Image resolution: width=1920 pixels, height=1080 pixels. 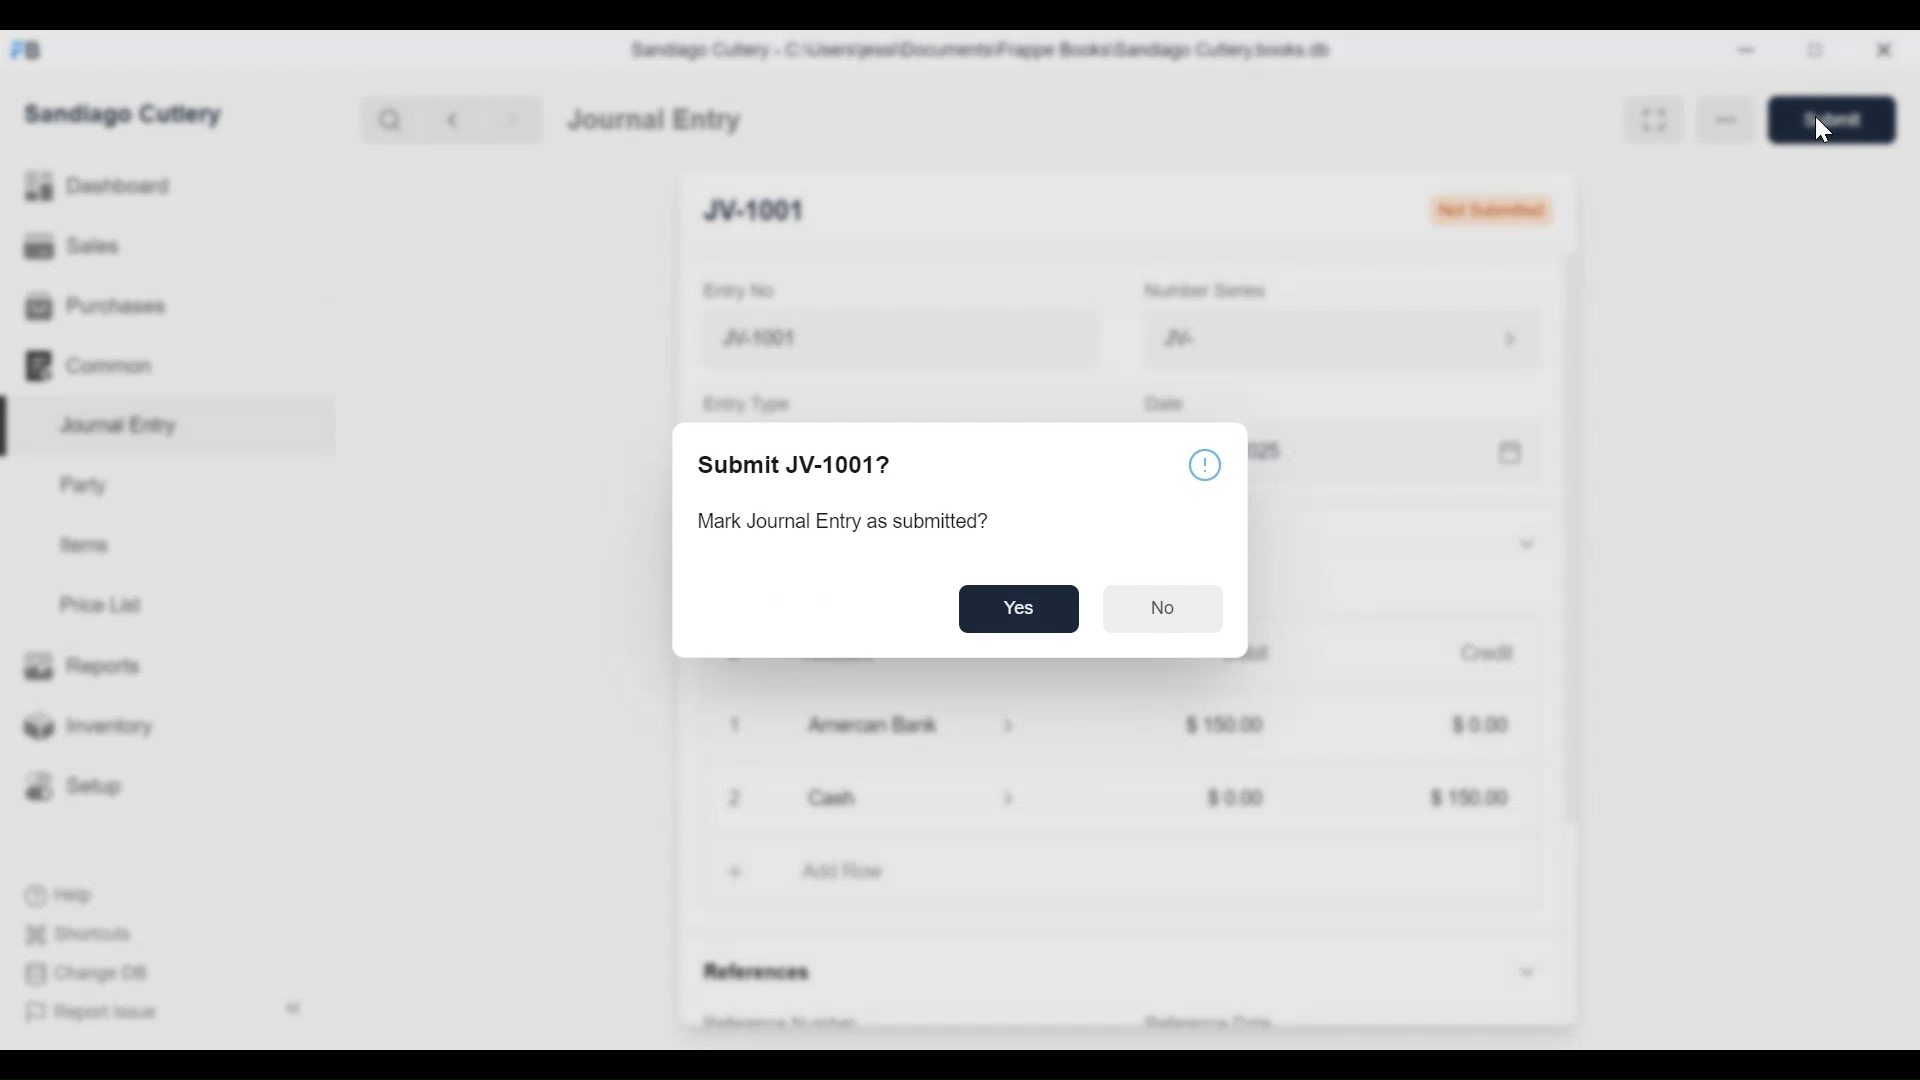 I want to click on information, so click(x=1207, y=466).